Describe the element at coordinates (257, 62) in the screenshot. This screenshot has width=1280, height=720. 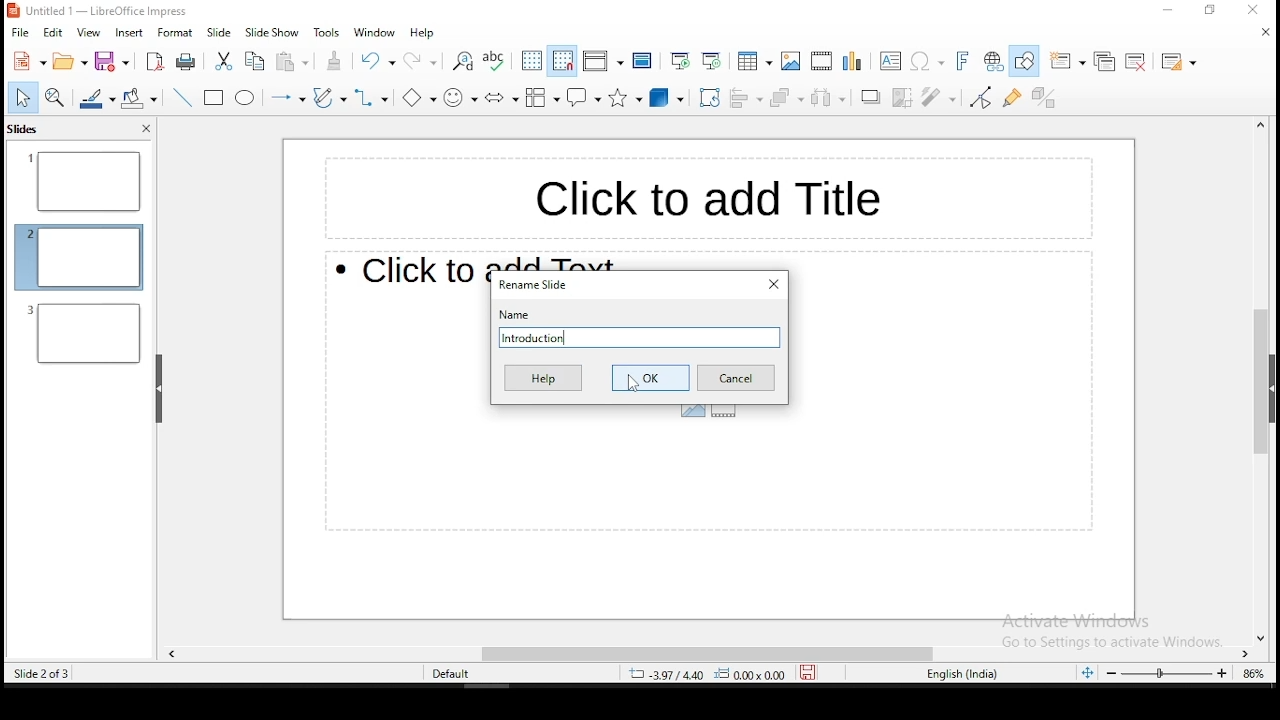
I see `copy` at that location.